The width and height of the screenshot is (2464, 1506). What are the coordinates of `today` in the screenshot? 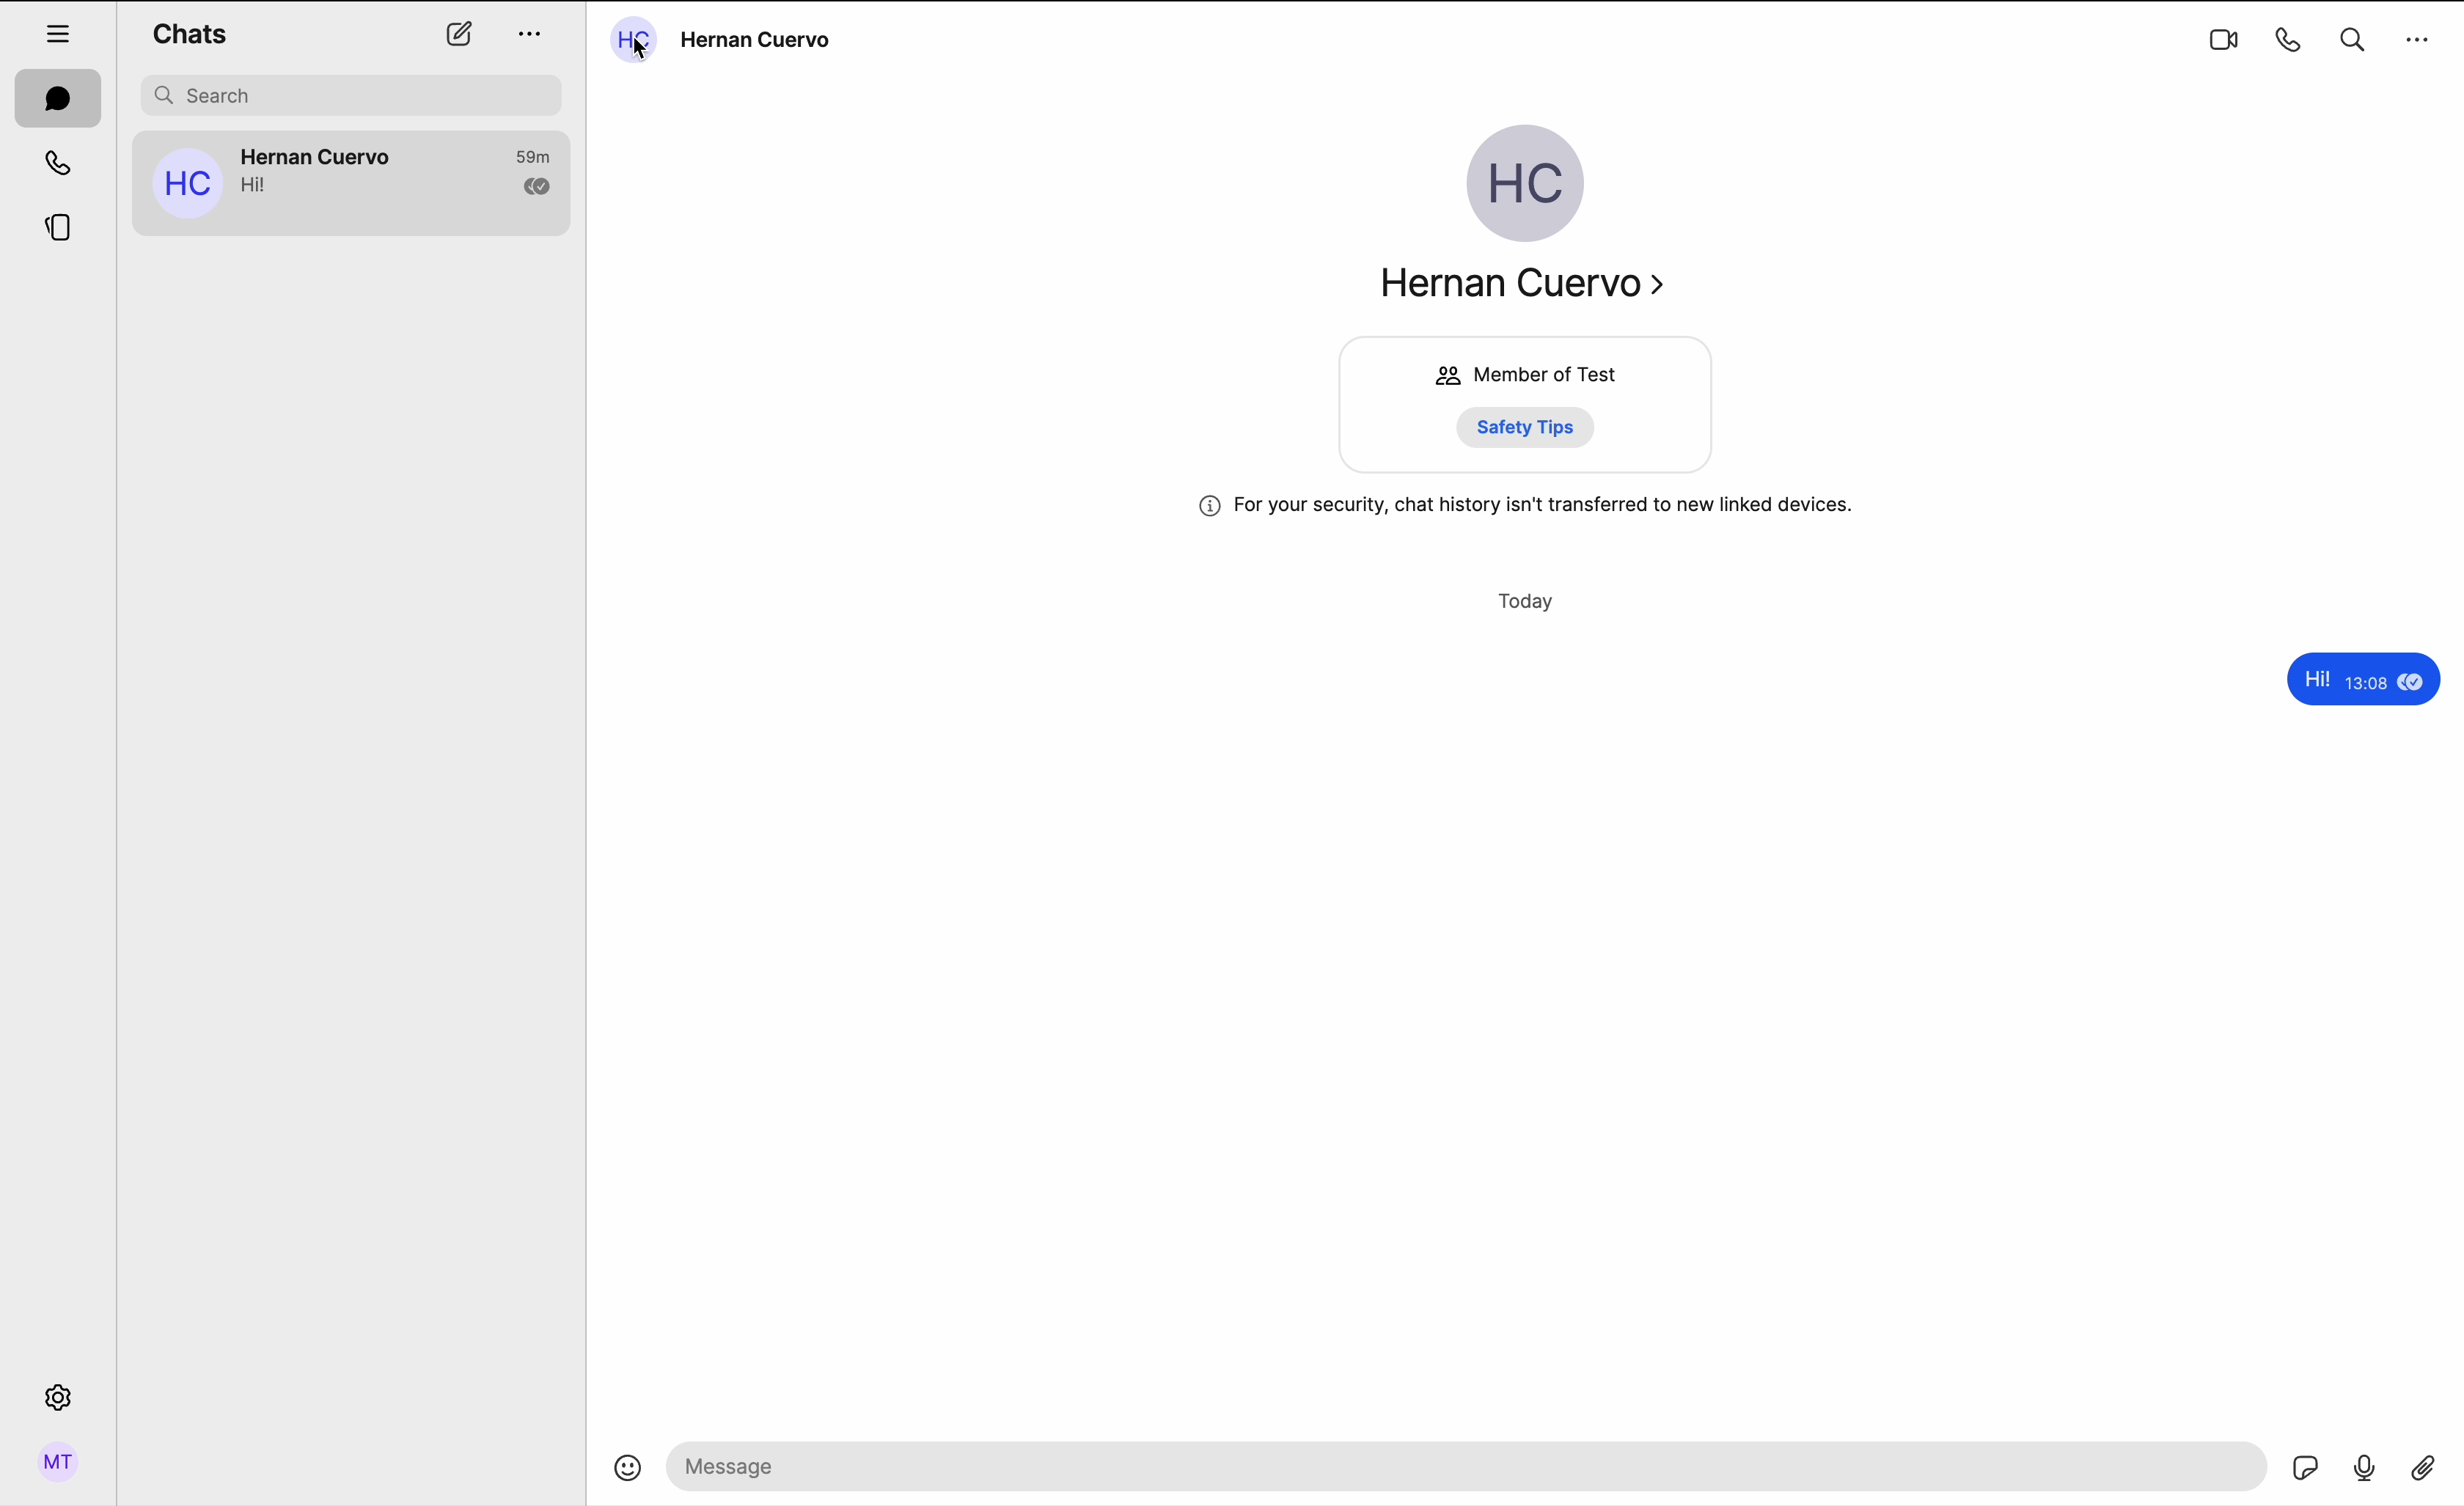 It's located at (1526, 604).